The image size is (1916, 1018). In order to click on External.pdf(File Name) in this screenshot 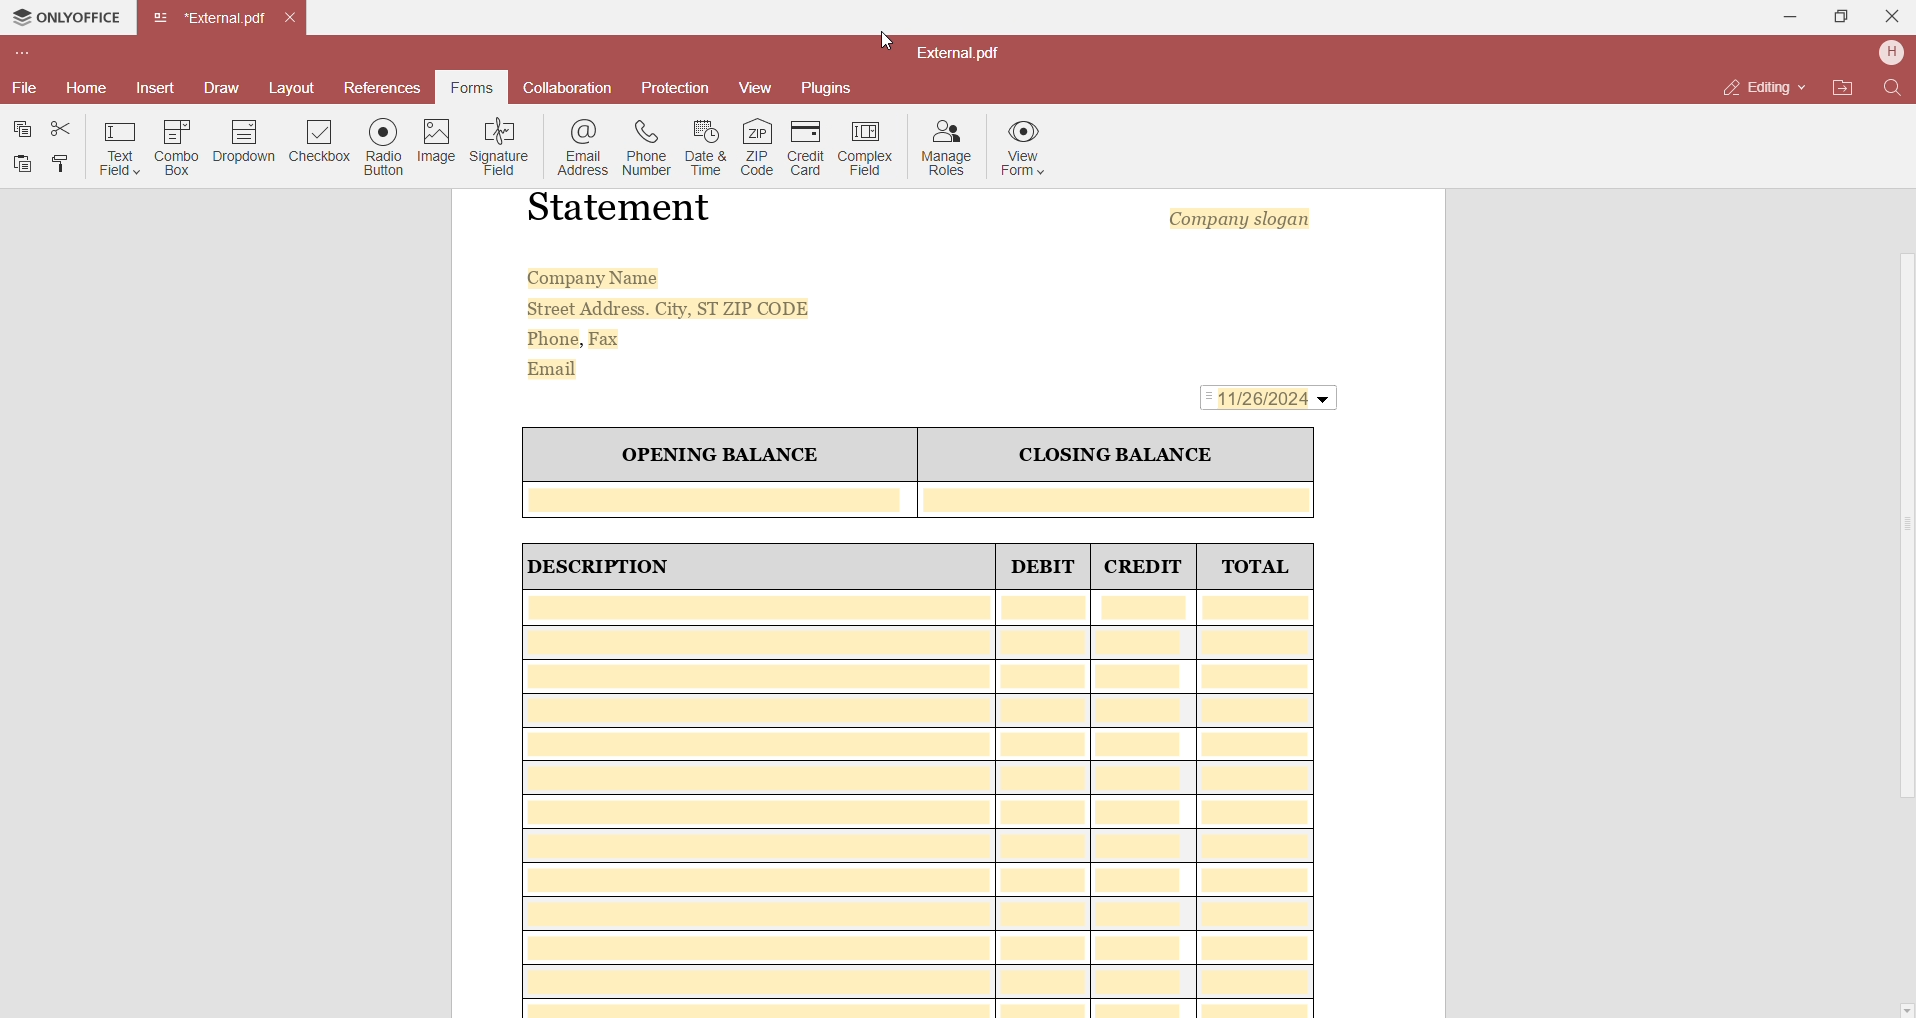, I will do `click(968, 52)`.